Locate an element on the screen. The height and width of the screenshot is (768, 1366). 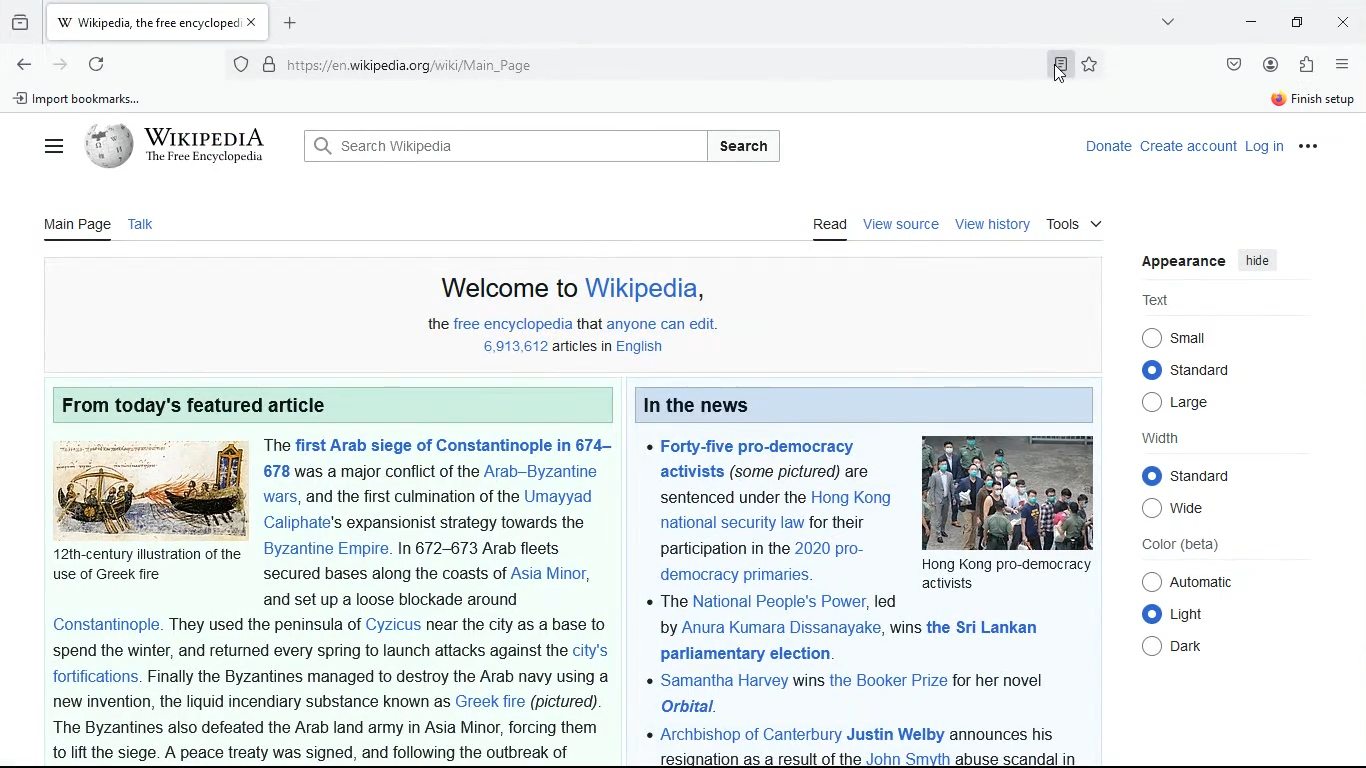
back is located at coordinates (25, 66).